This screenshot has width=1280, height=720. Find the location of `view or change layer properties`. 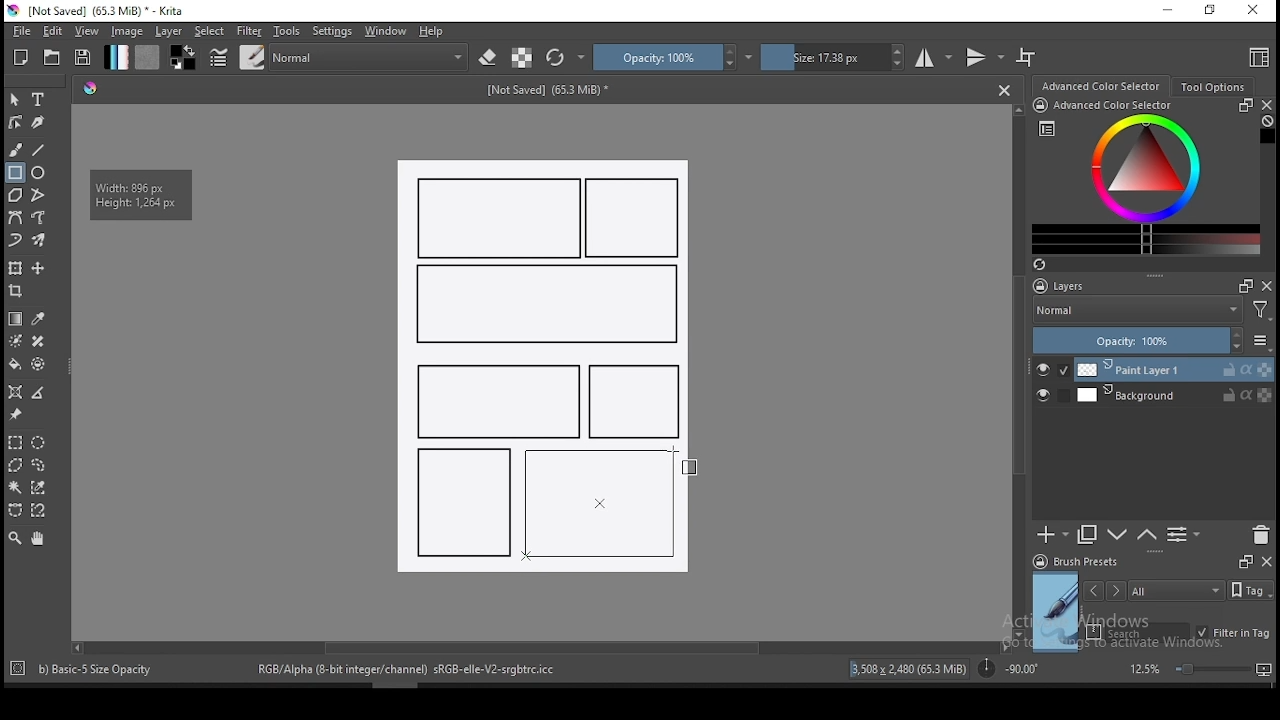

view or change layer properties is located at coordinates (1183, 534).